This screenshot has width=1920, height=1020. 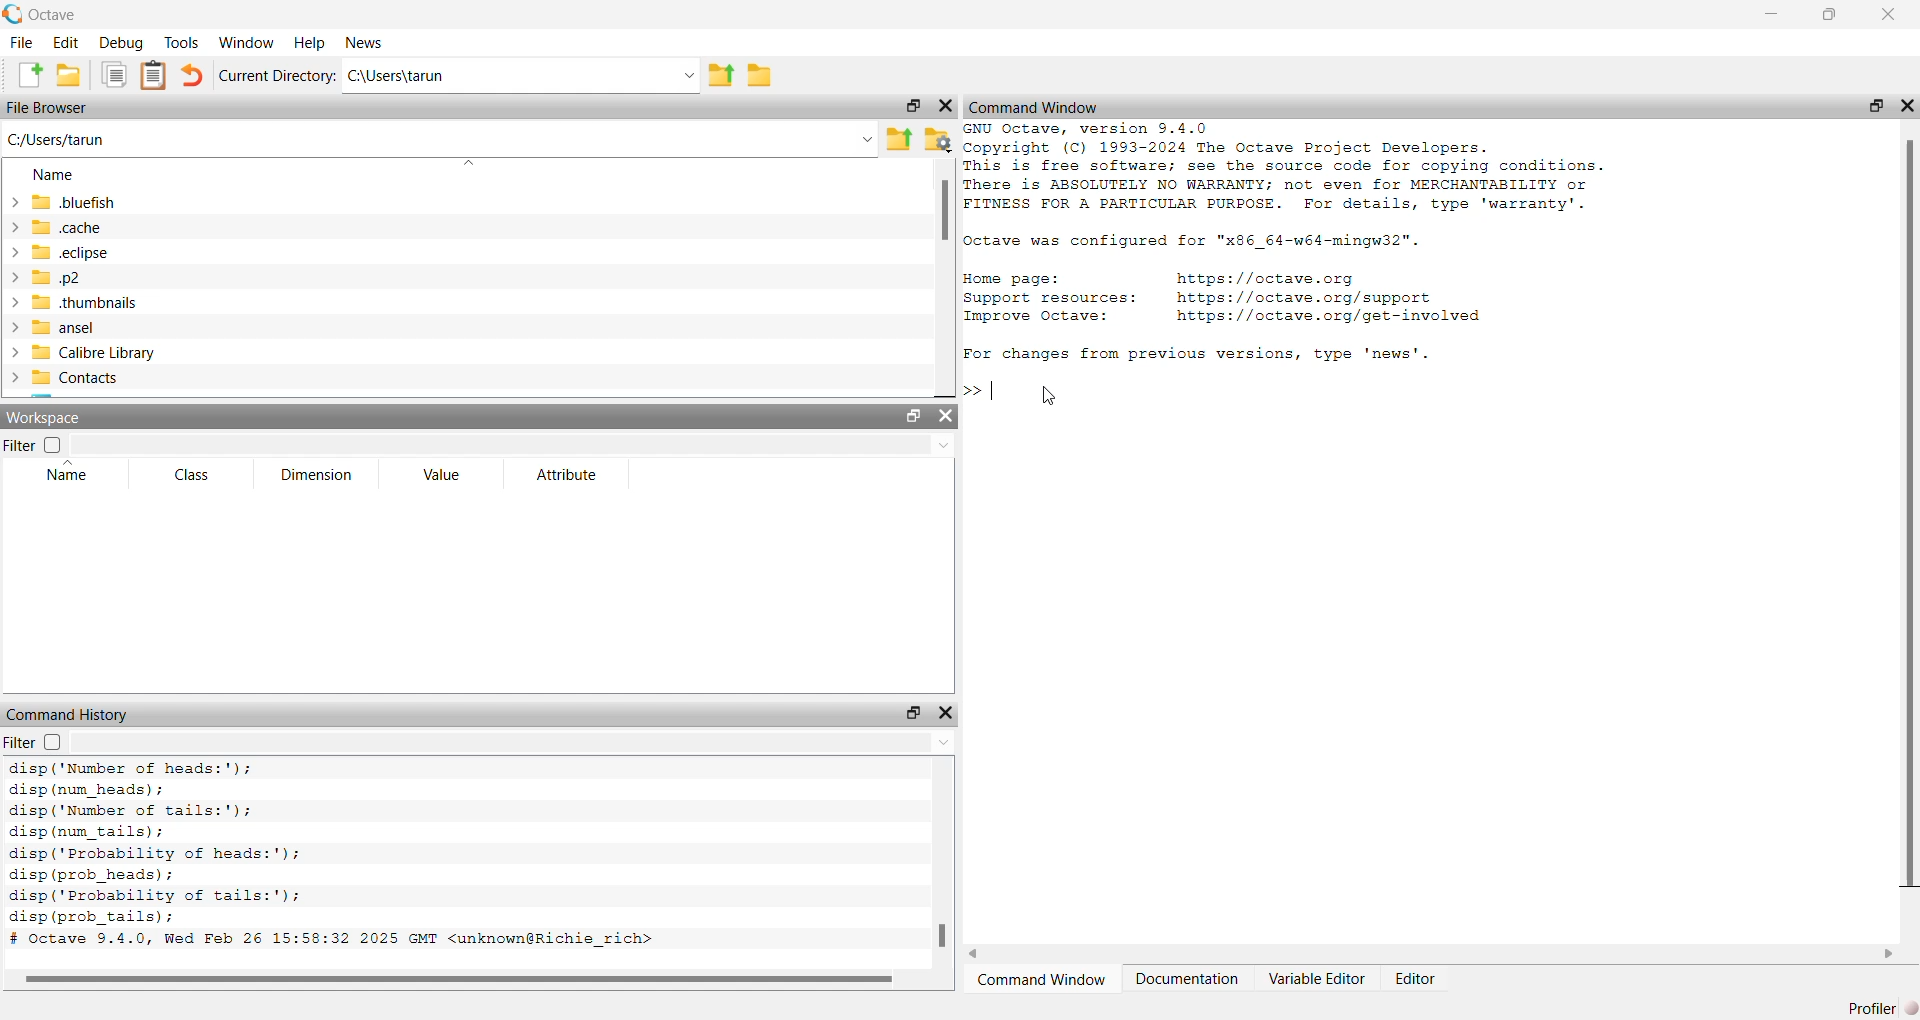 I want to click on Command Window, so click(x=1038, y=106).